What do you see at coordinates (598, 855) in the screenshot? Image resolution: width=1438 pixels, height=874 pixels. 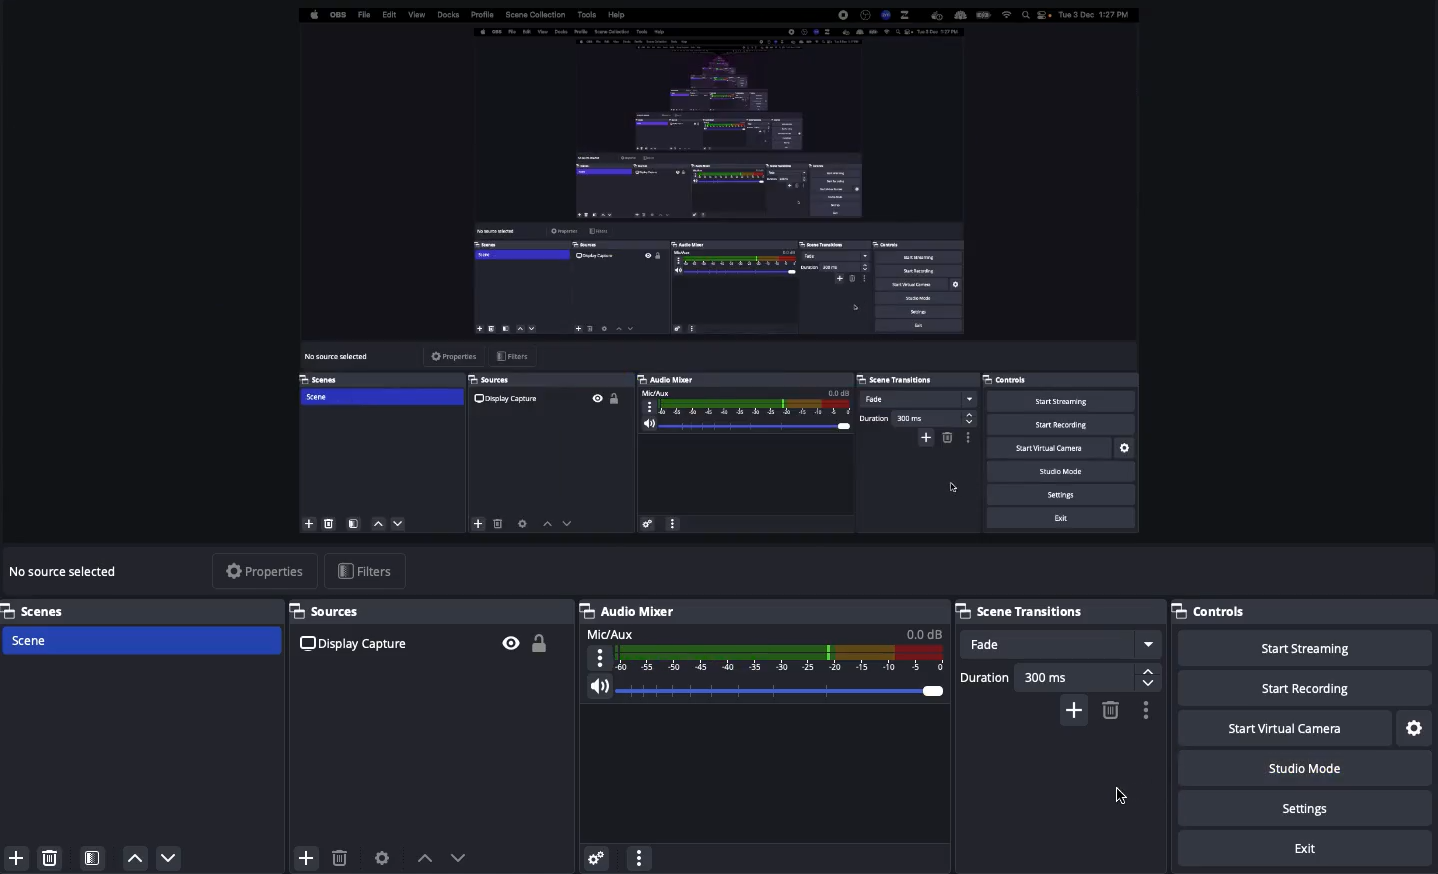 I see `Advanced audio properties` at bounding box center [598, 855].